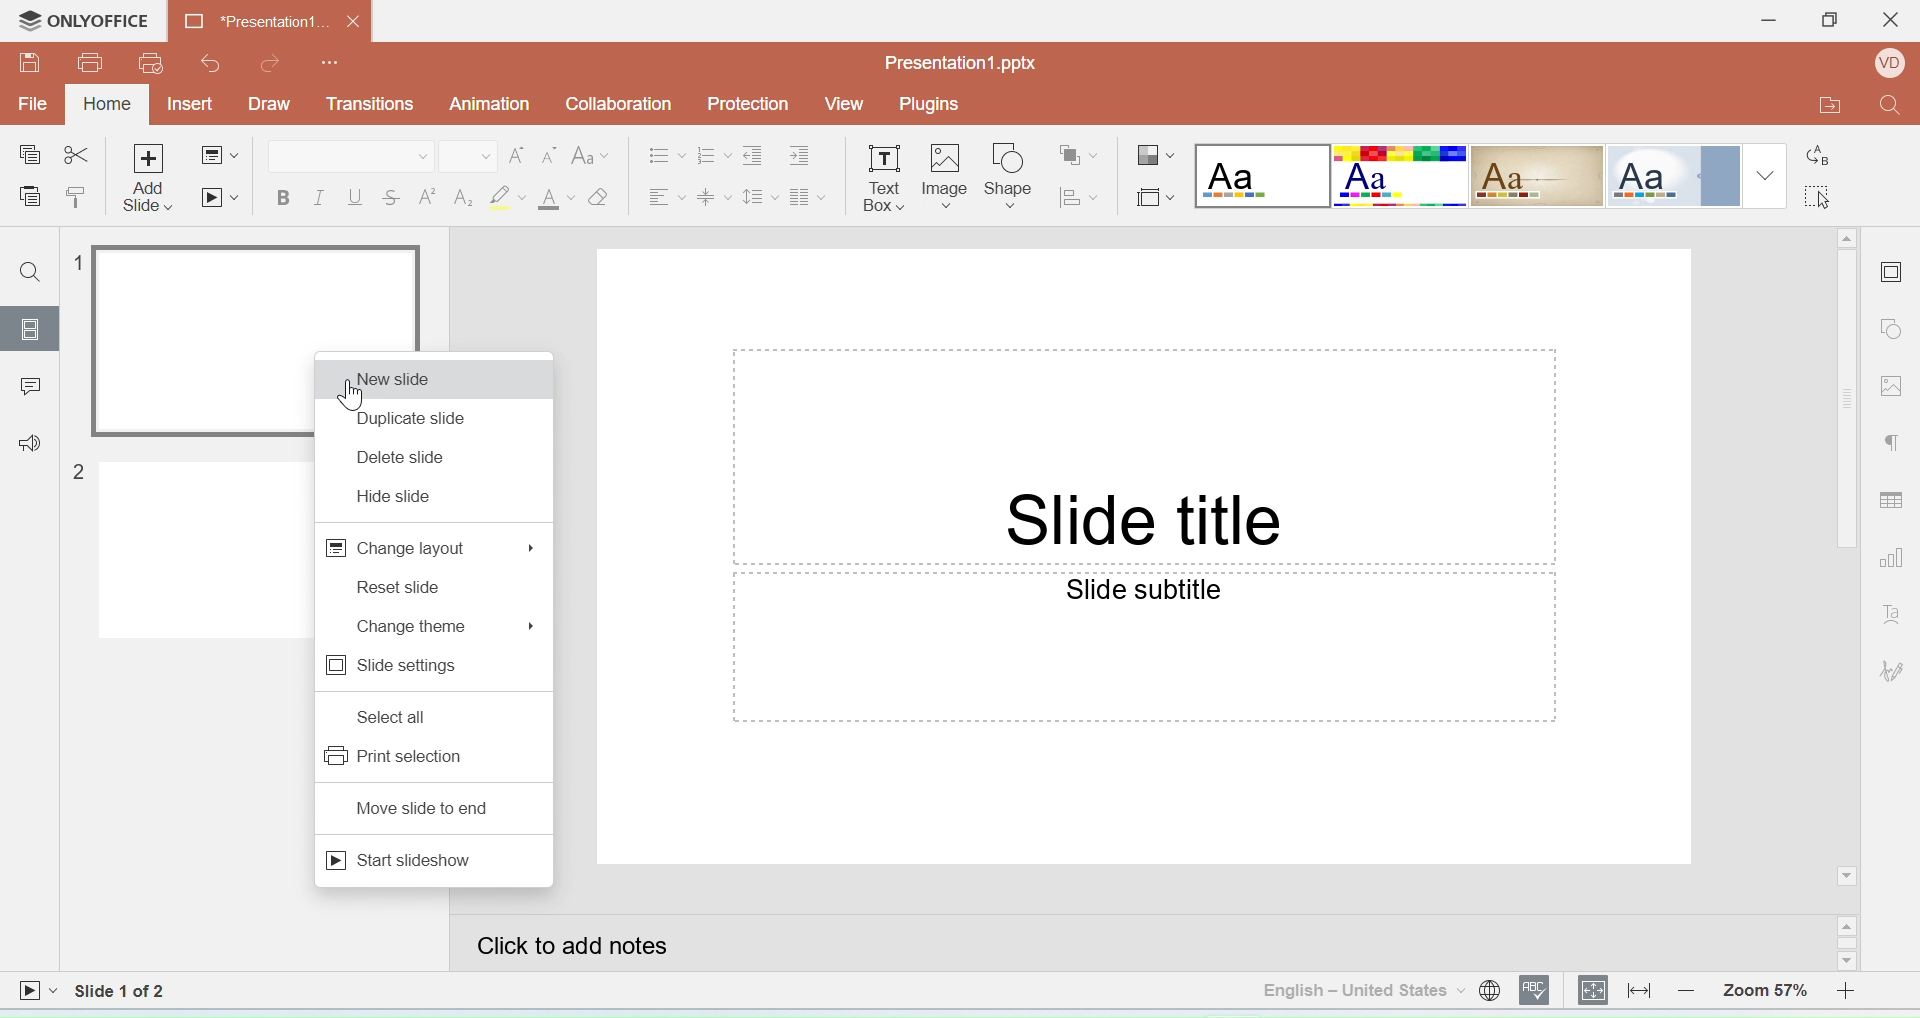 Image resolution: width=1920 pixels, height=1018 pixels. I want to click on select all, so click(395, 718).